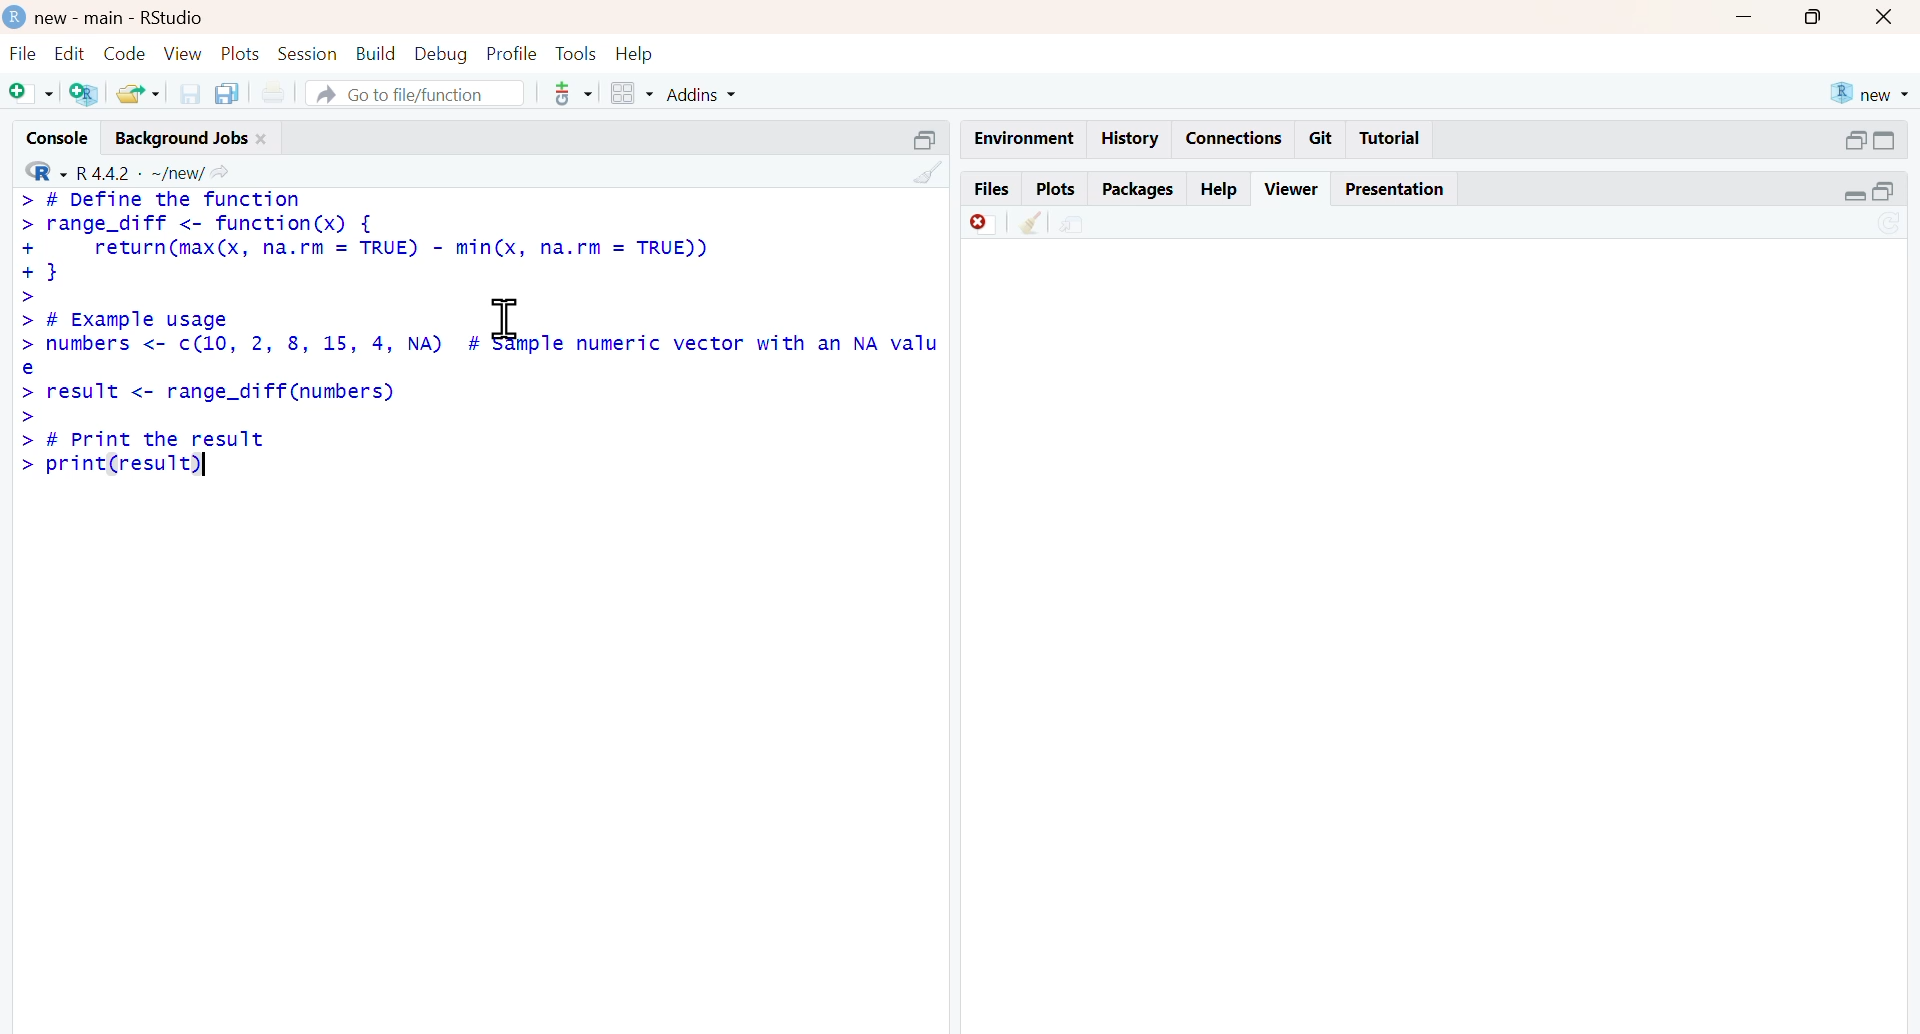  What do you see at coordinates (990, 190) in the screenshot?
I see `files` at bounding box center [990, 190].